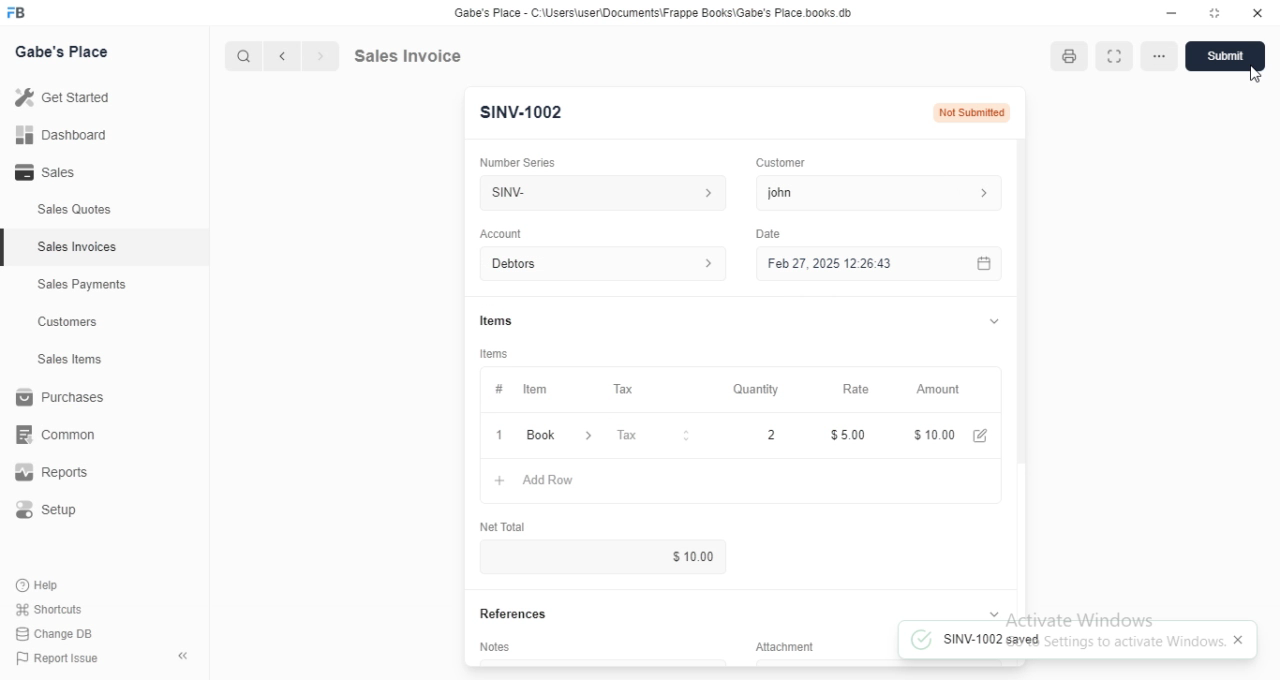  What do you see at coordinates (65, 97) in the screenshot?
I see `Get started` at bounding box center [65, 97].